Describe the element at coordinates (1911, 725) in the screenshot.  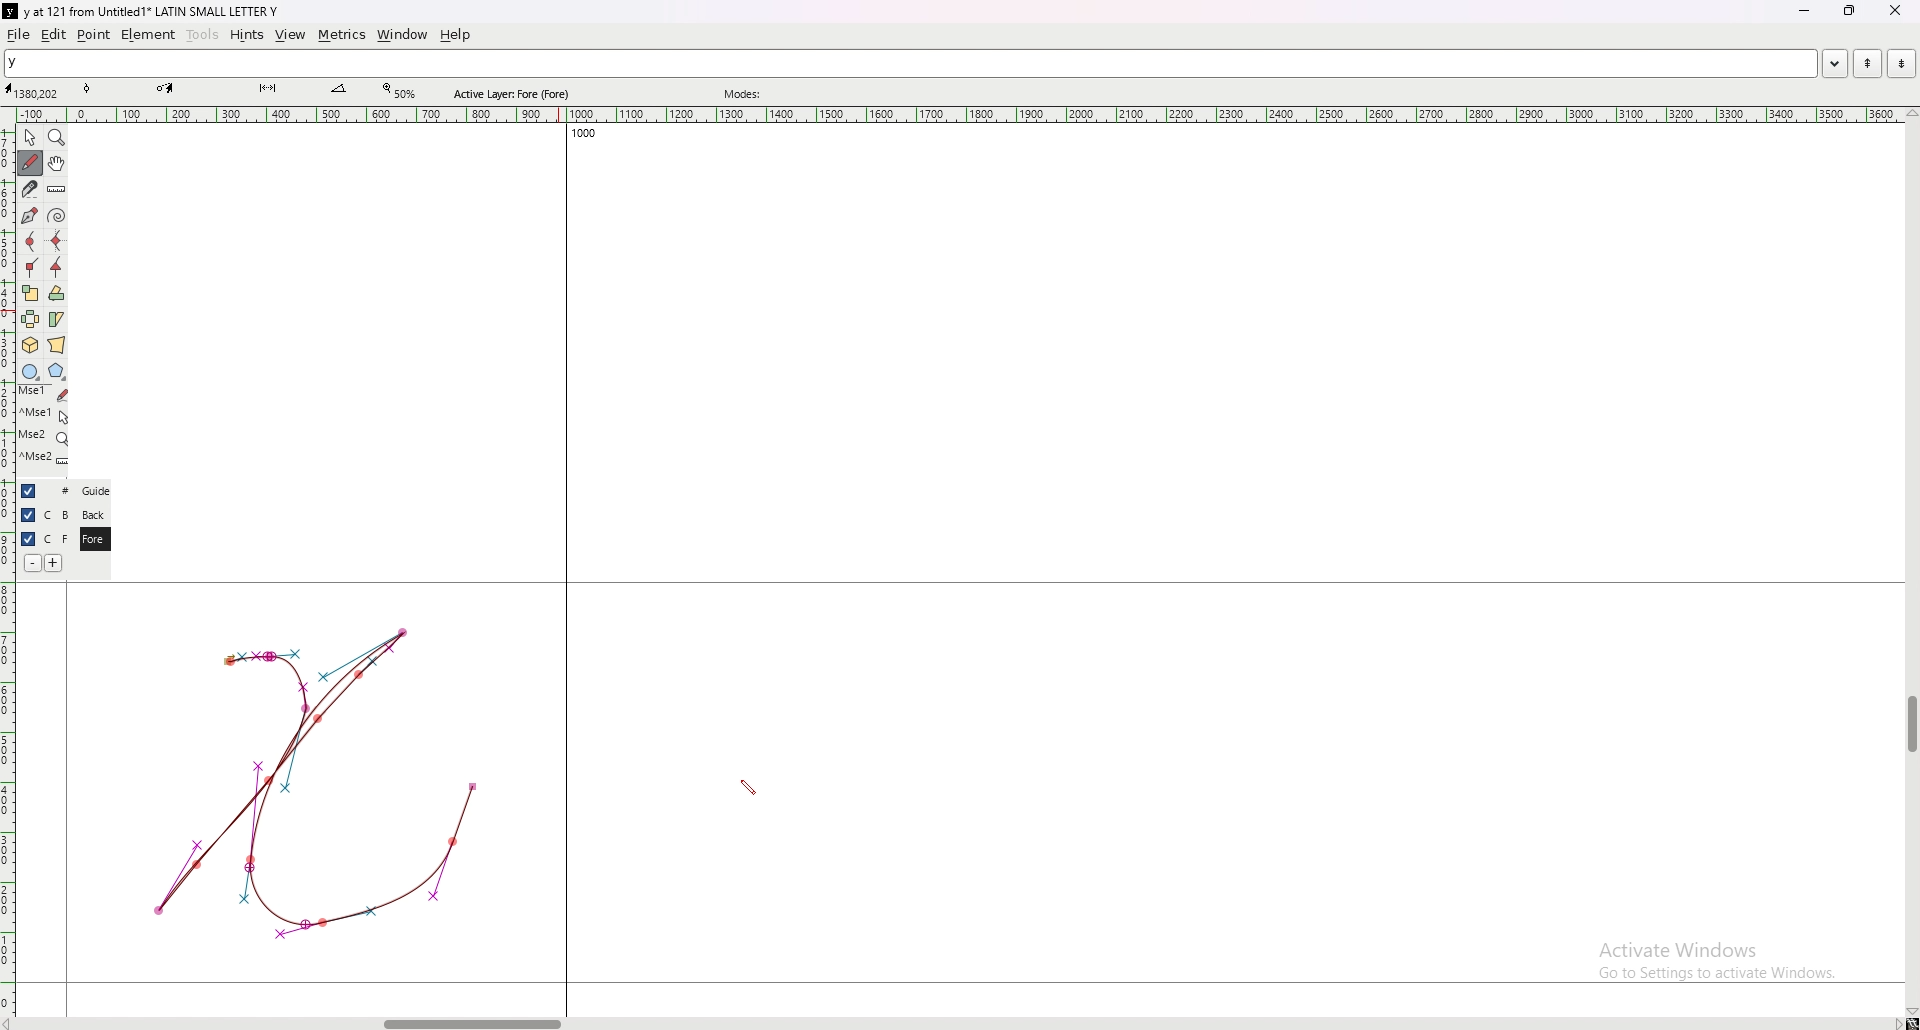
I see `scroll bar vertical` at that location.